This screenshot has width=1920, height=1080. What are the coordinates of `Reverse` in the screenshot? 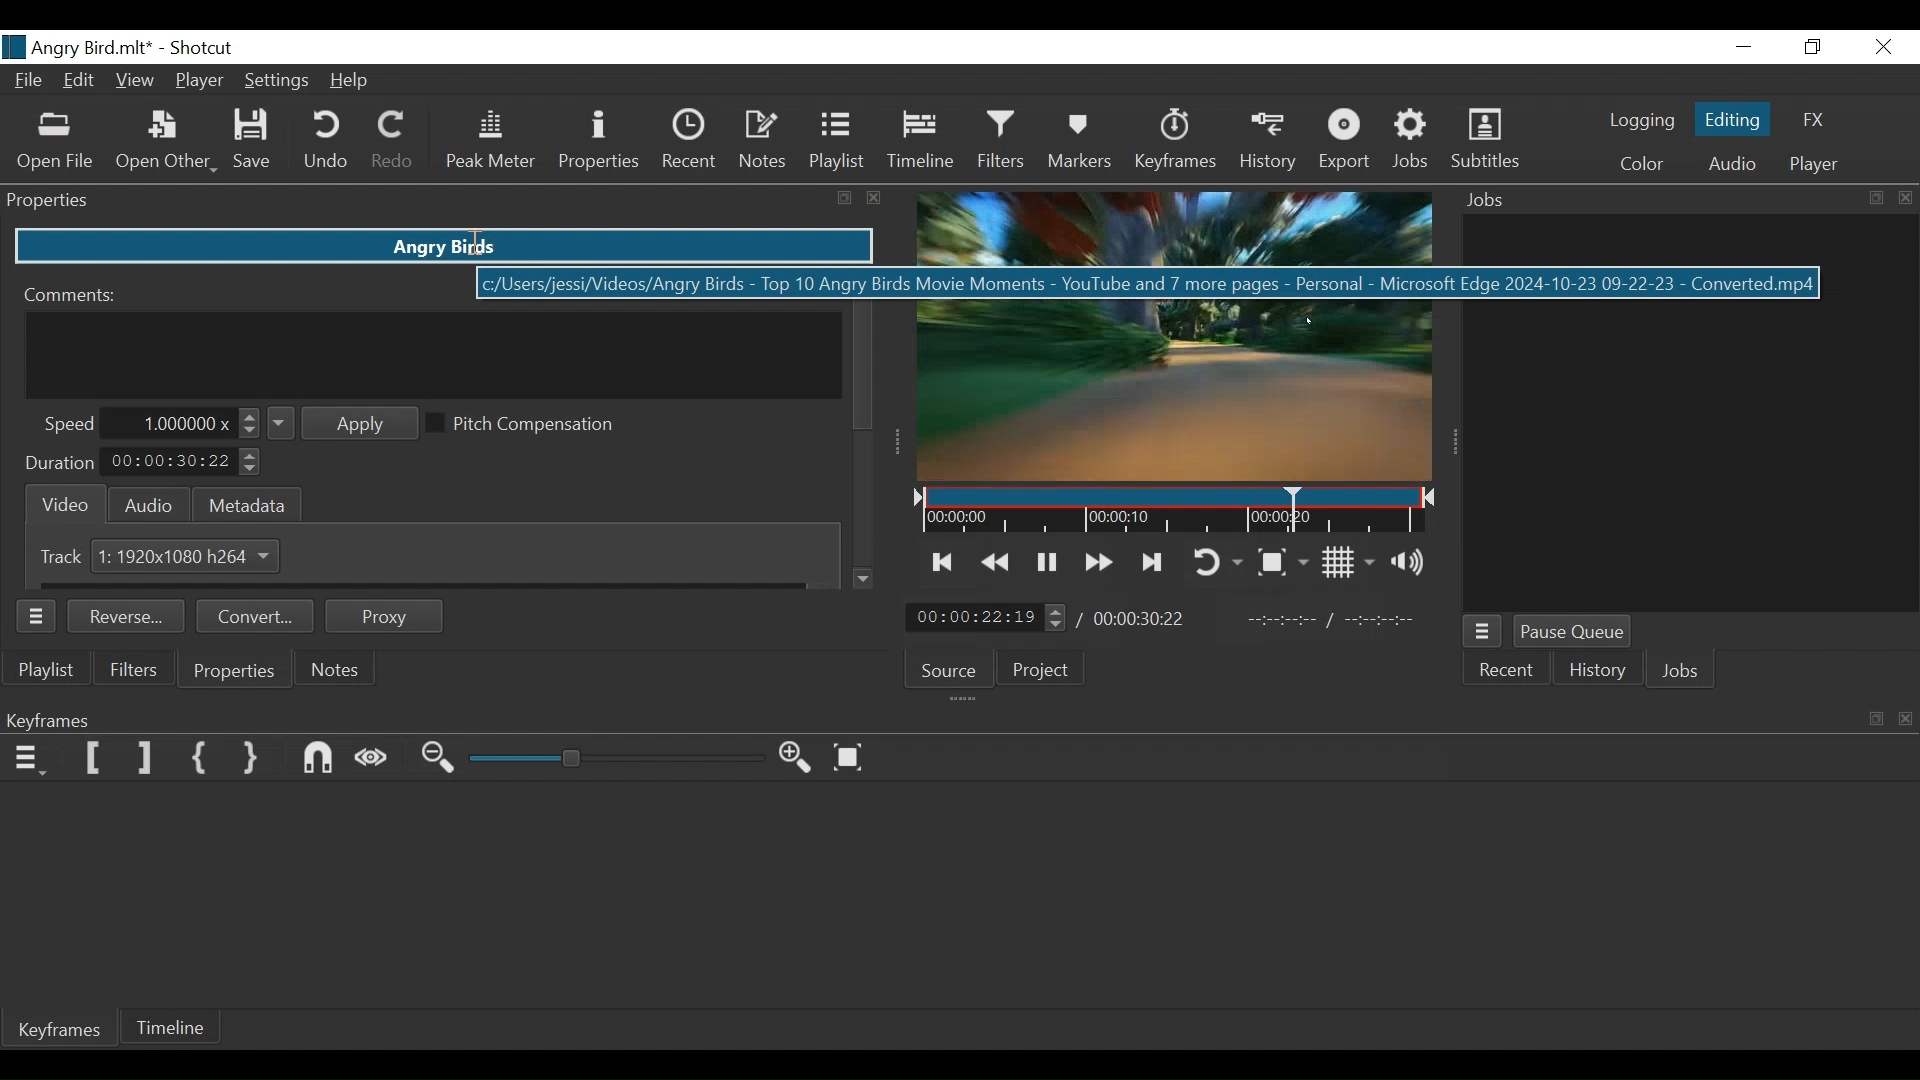 It's located at (130, 618).